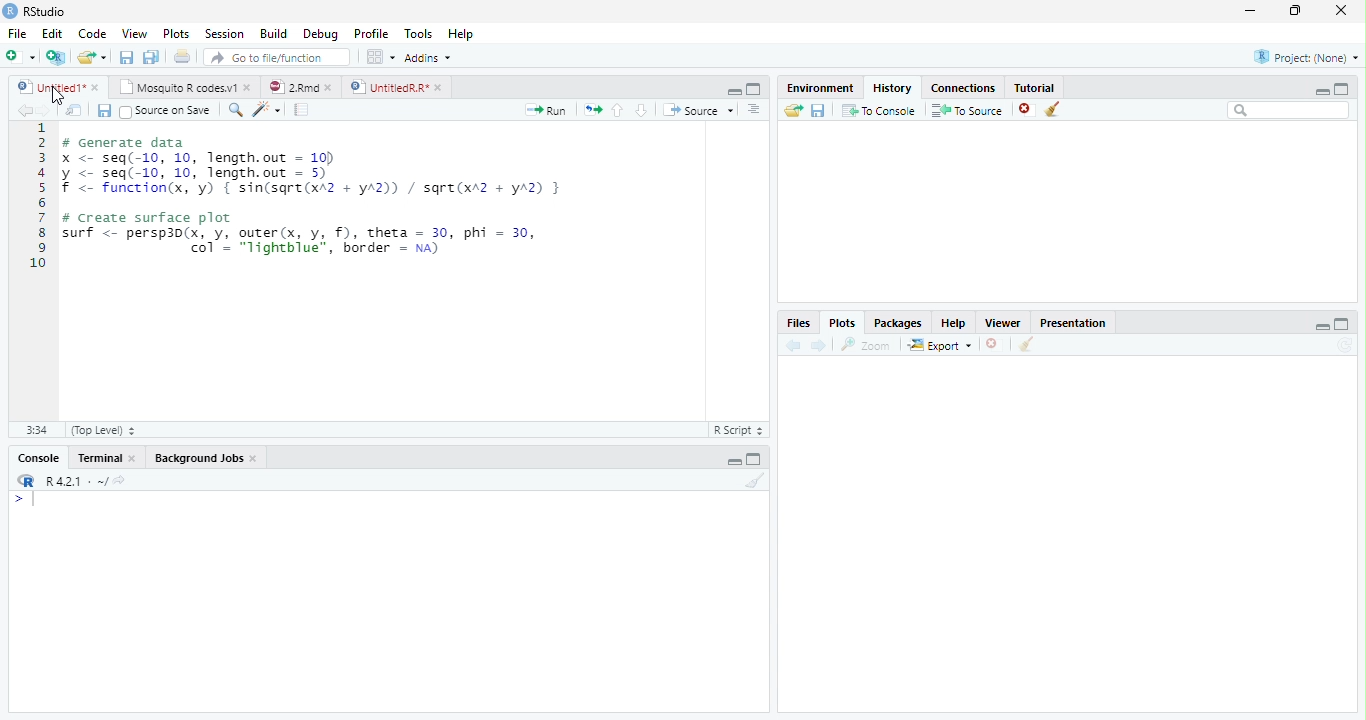 The width and height of the screenshot is (1366, 720). I want to click on Packages, so click(898, 322).